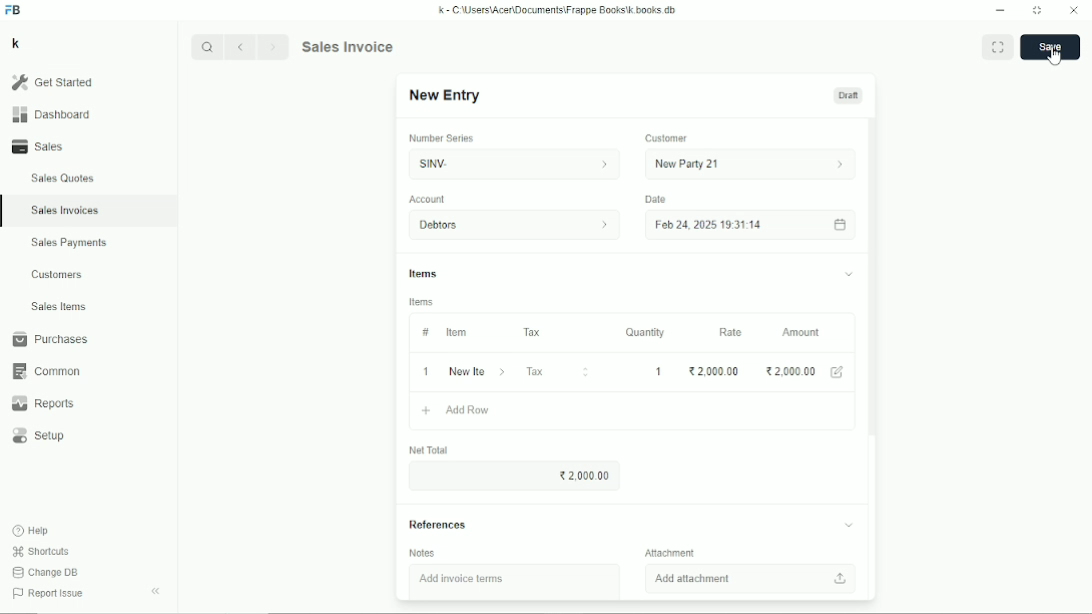 The width and height of the screenshot is (1092, 614). I want to click on New entry, so click(445, 96).